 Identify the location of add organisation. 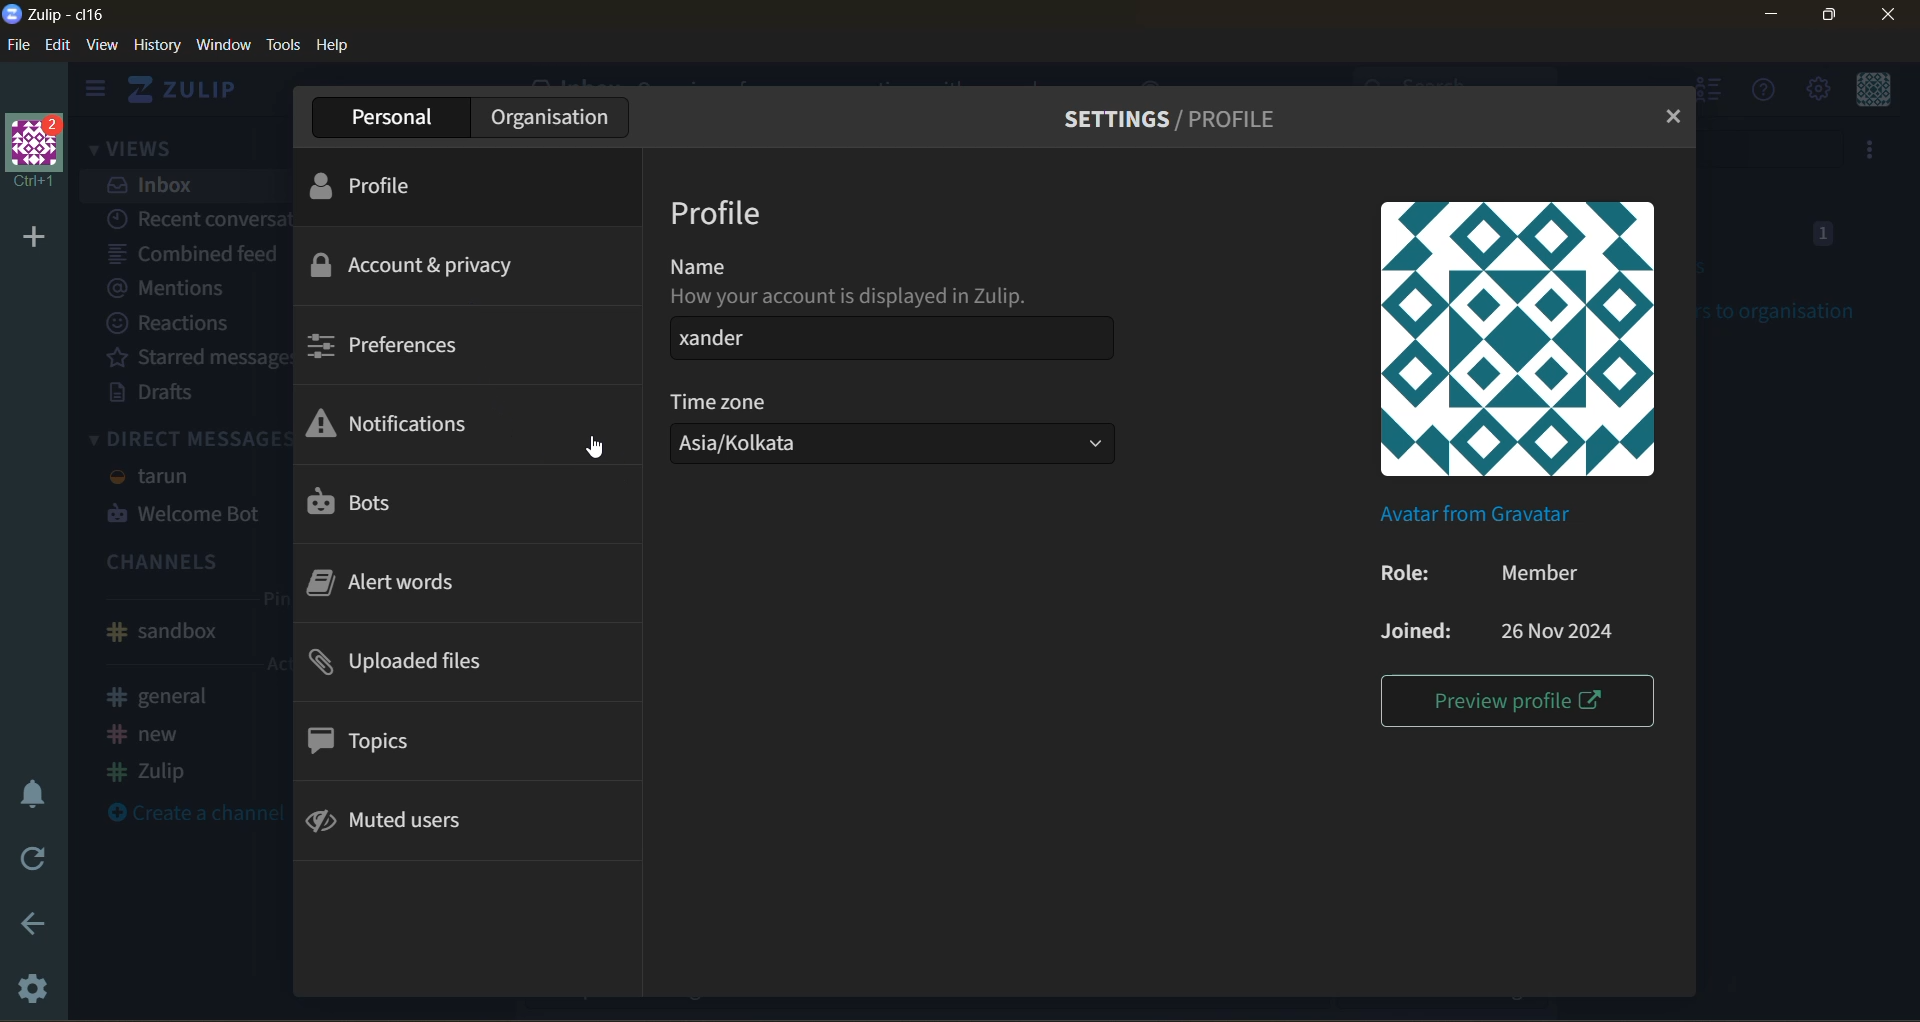
(31, 237).